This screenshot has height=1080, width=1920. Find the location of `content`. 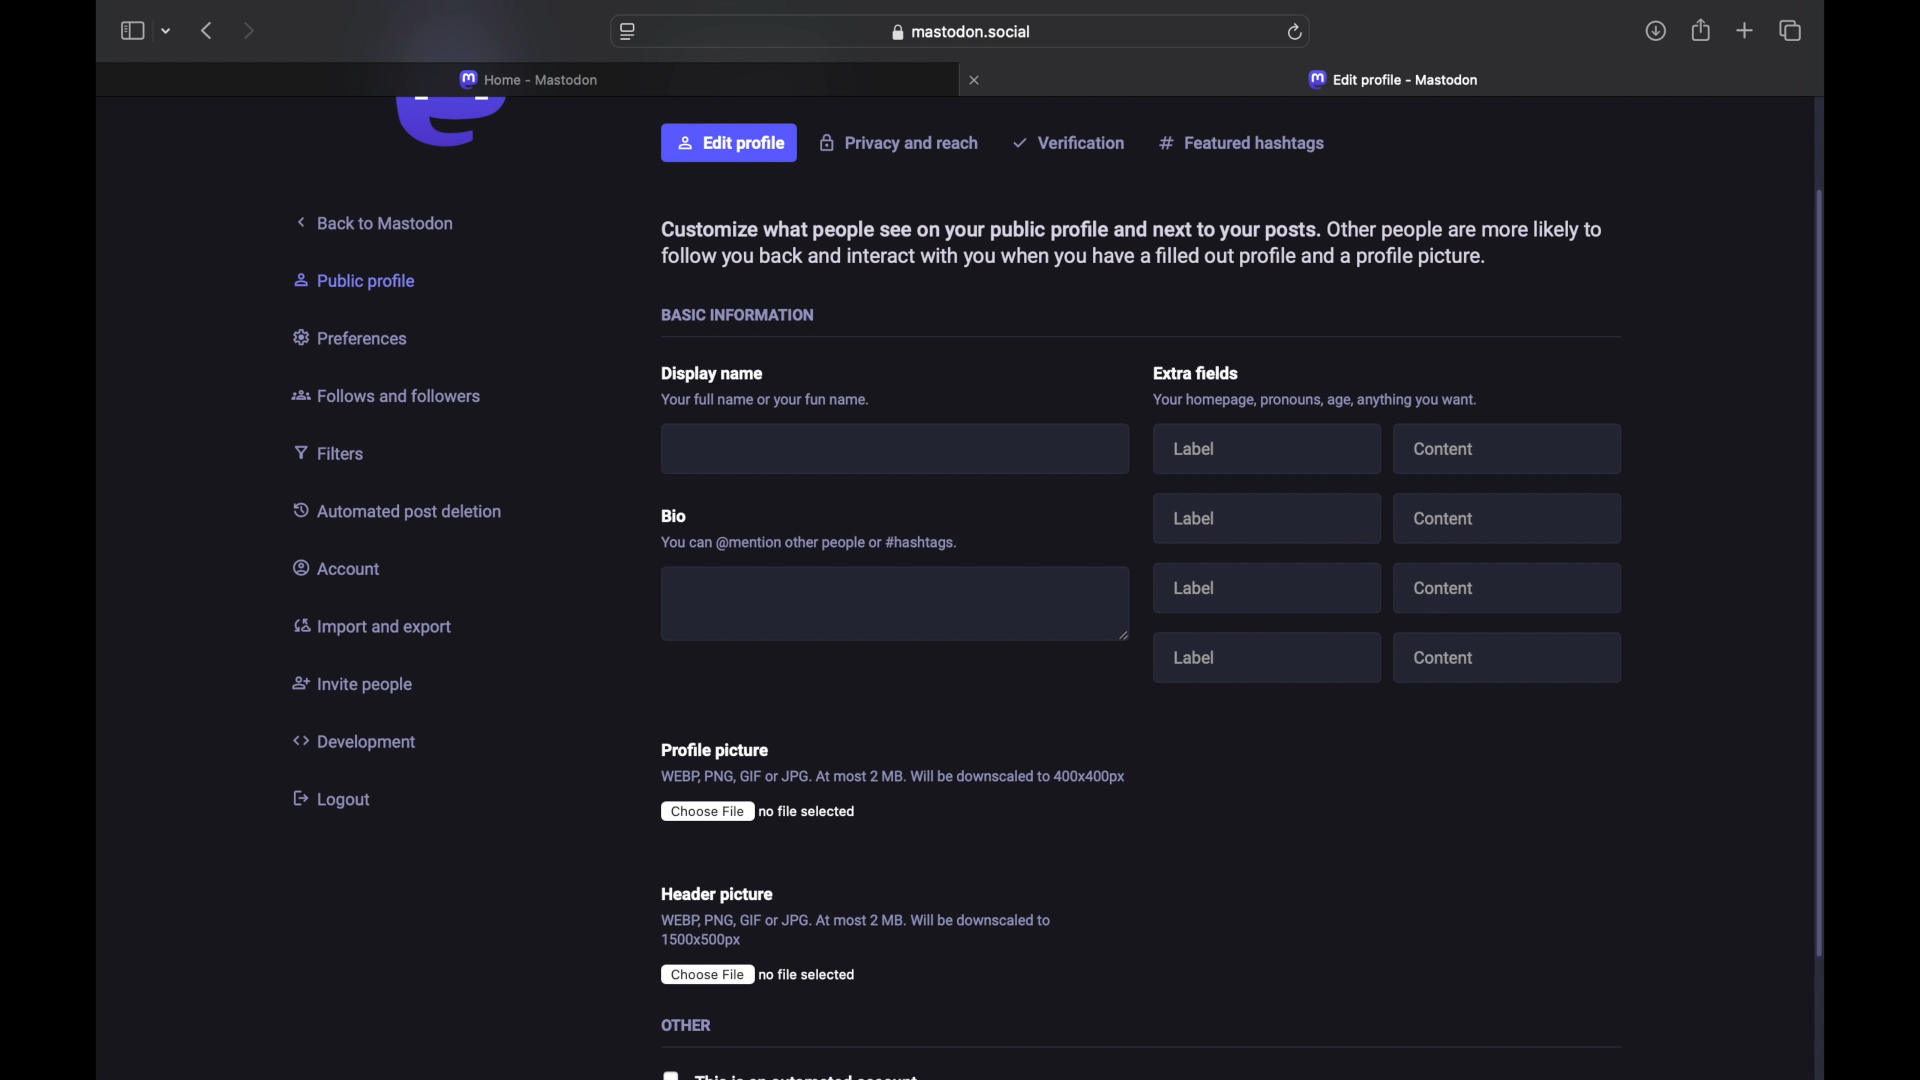

content is located at coordinates (1510, 587).